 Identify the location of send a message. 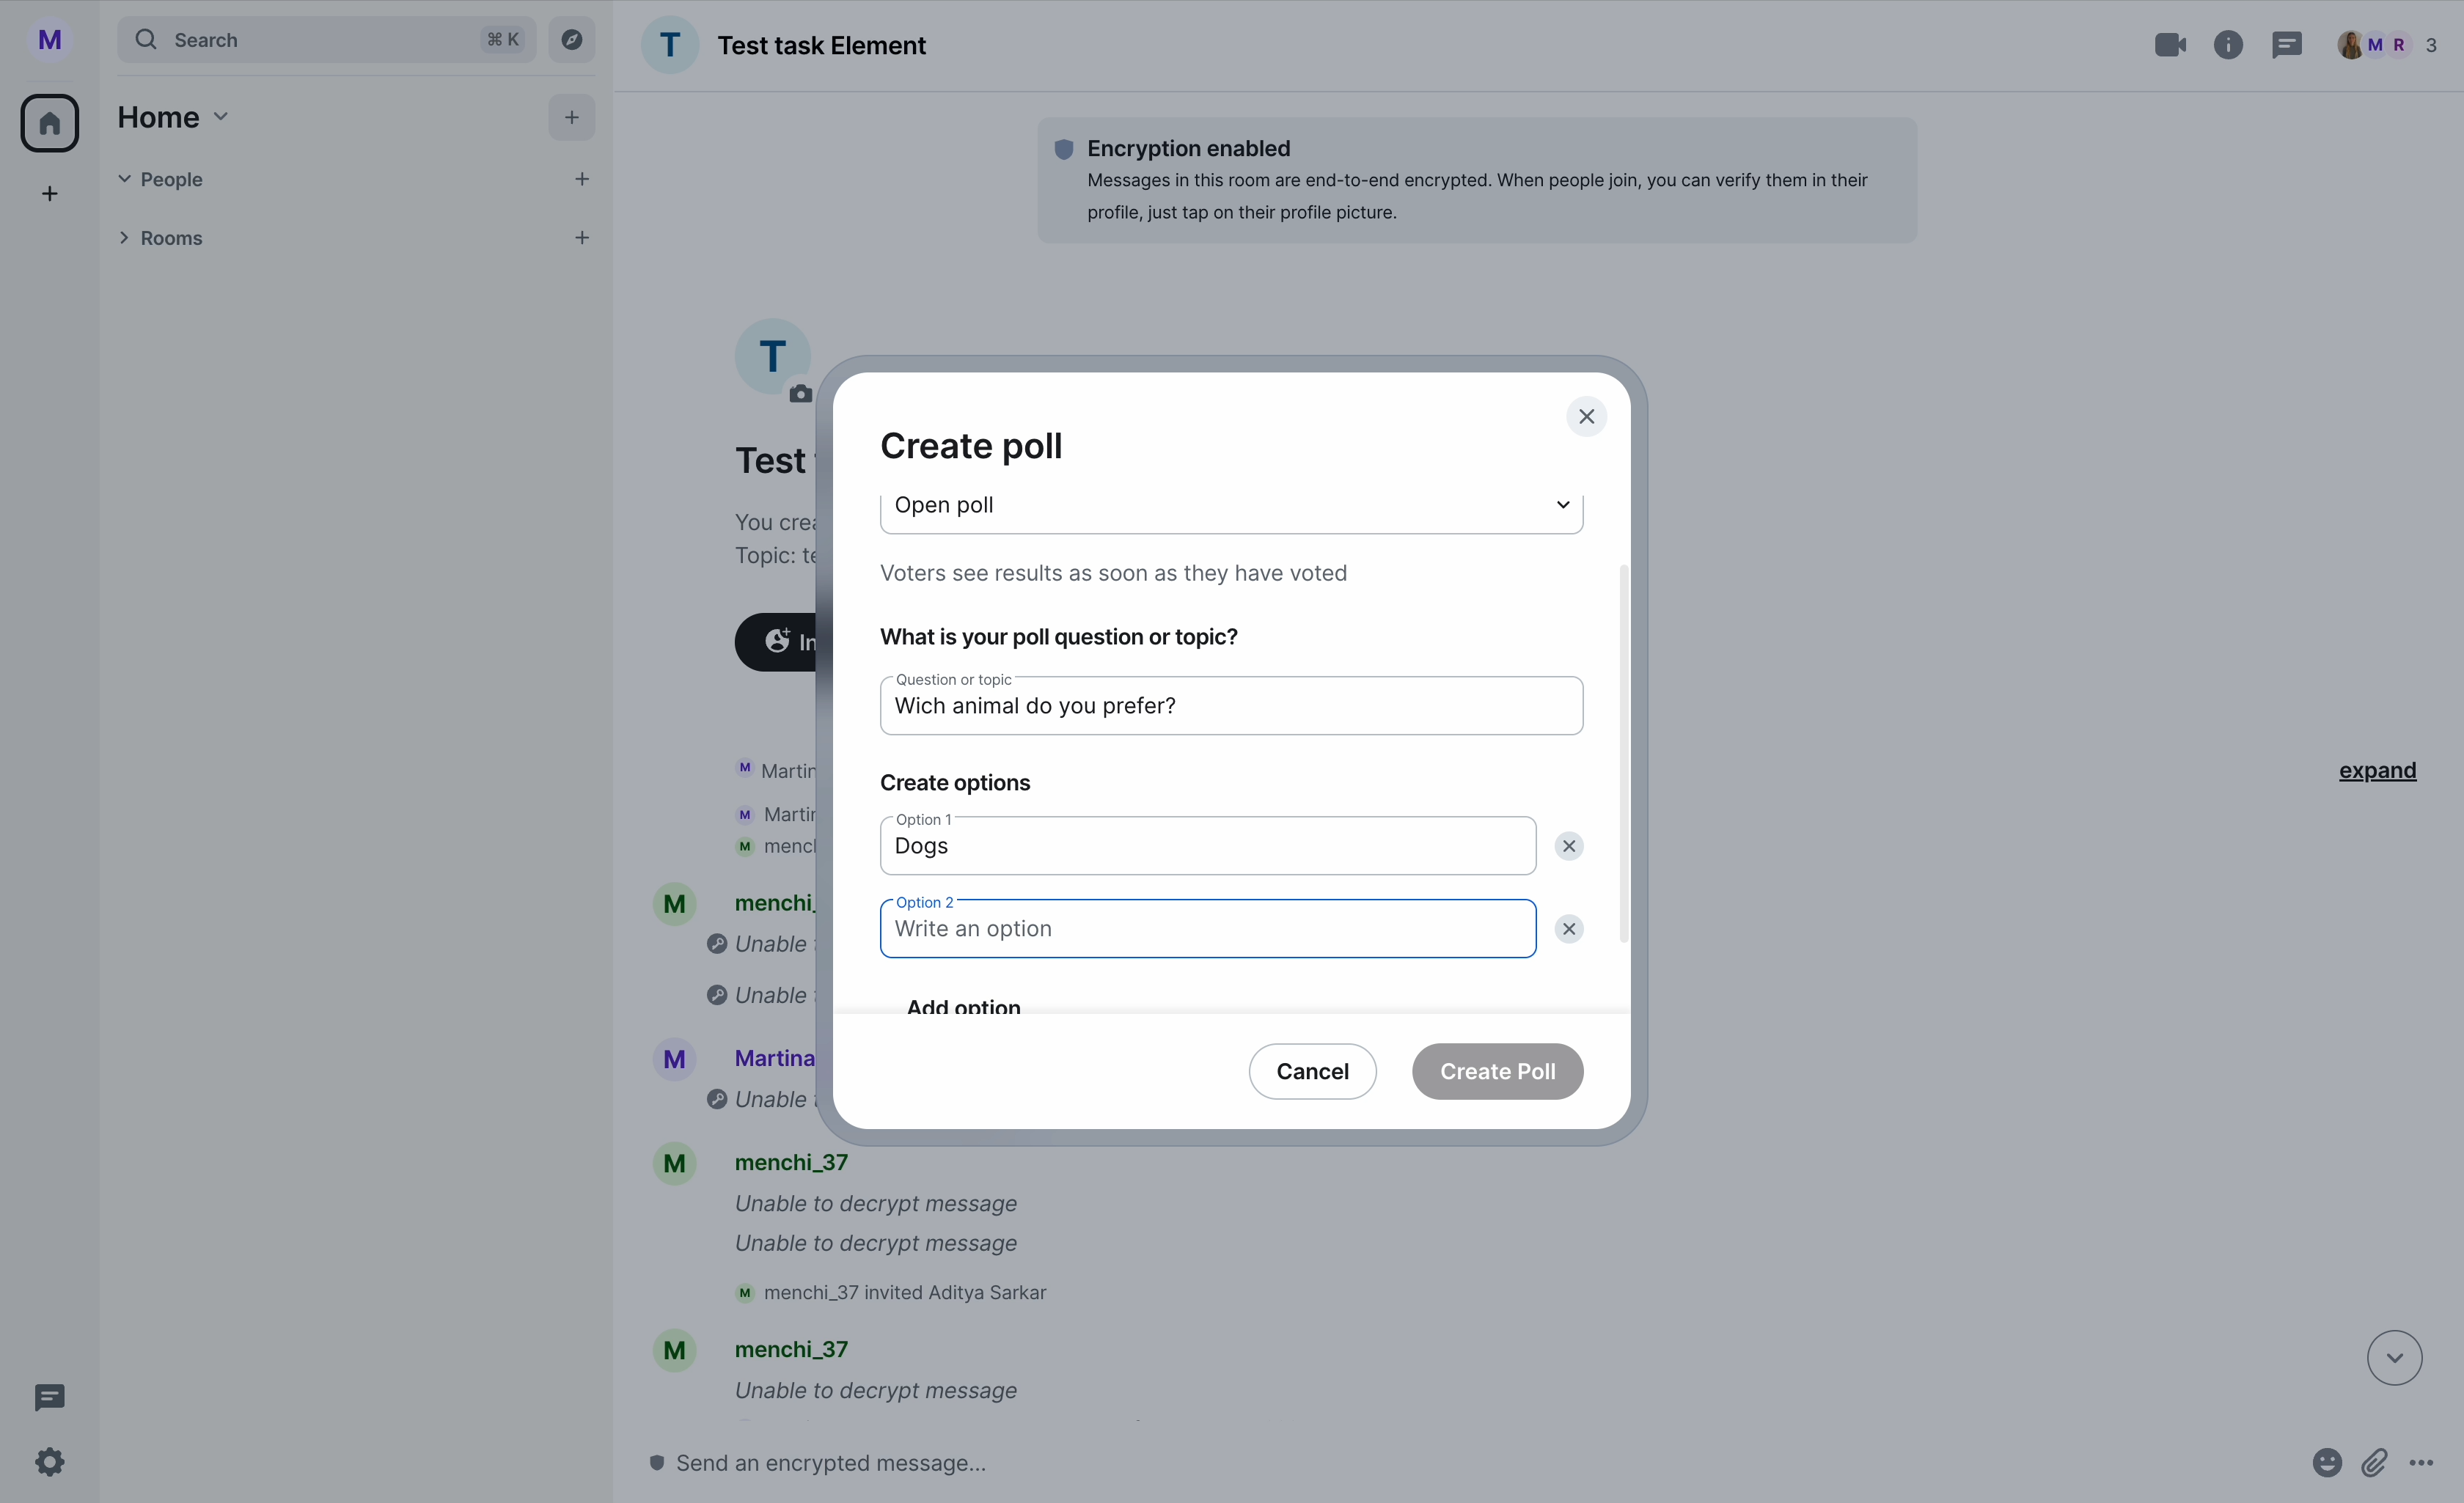
(861, 1462).